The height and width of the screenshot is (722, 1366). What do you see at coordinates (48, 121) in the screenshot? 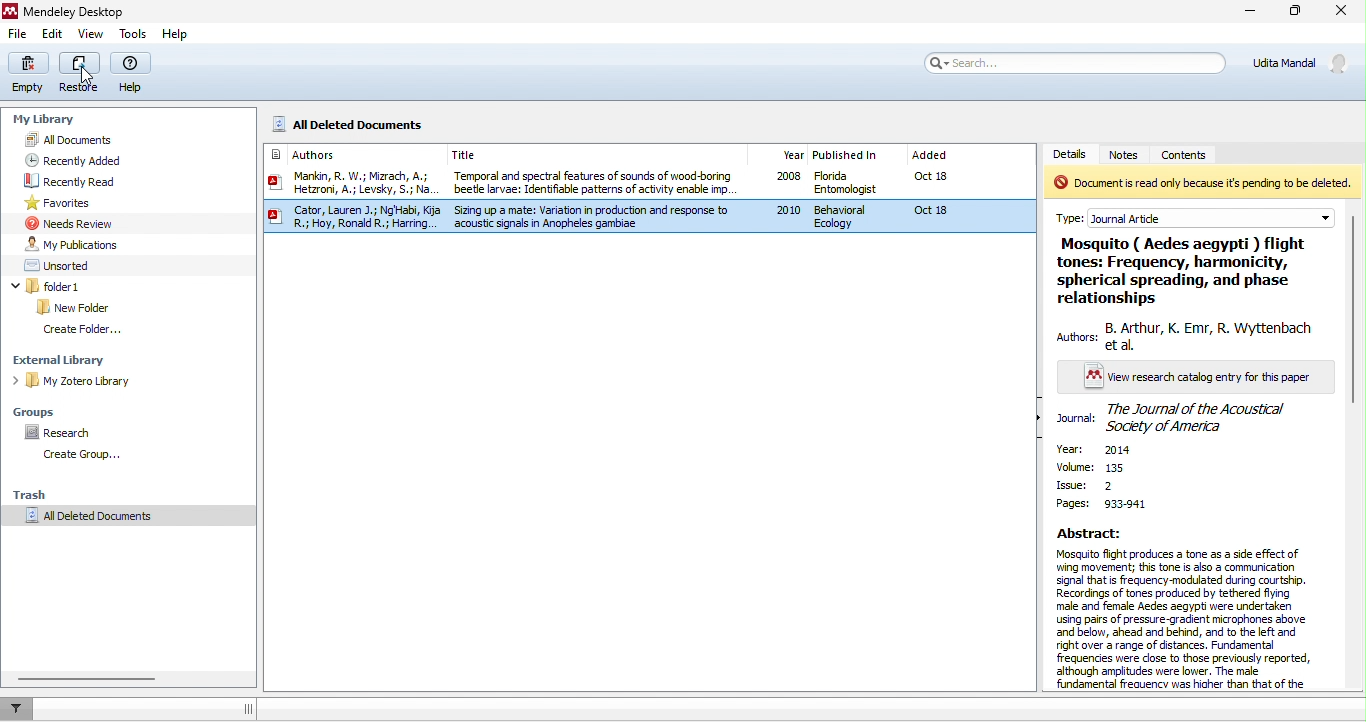
I see `my library` at bounding box center [48, 121].